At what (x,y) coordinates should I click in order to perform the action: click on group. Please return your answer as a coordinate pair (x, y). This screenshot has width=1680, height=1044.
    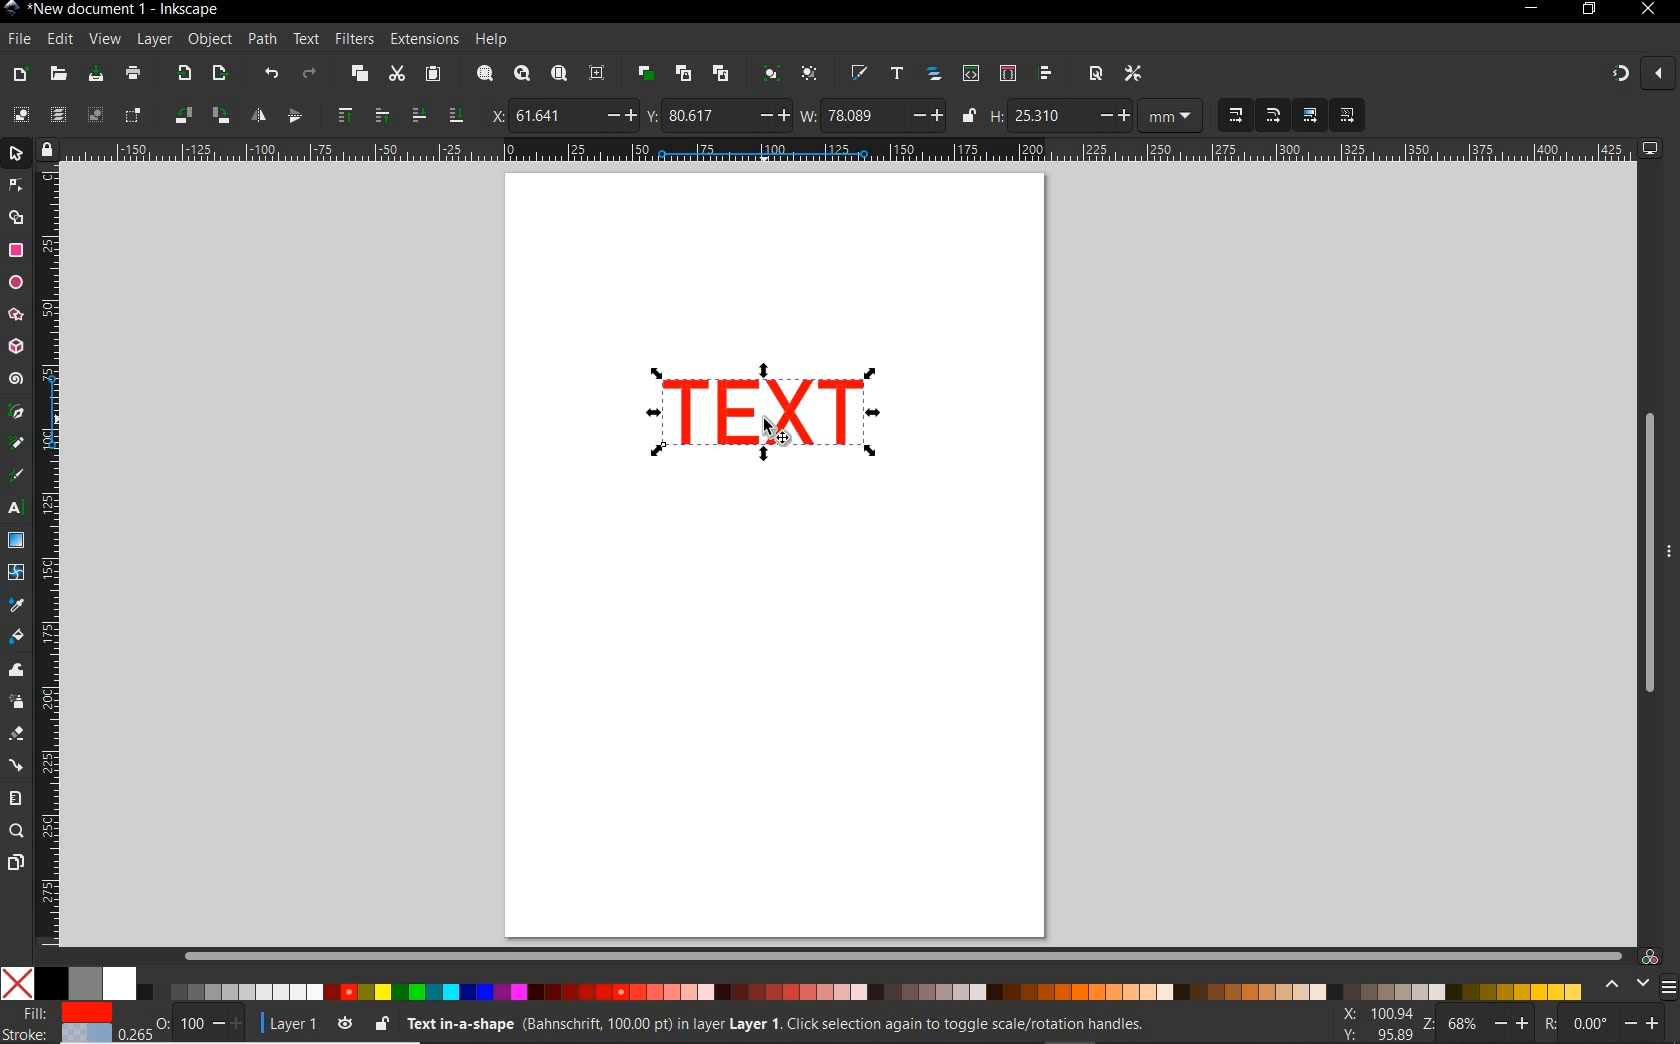
    Looking at the image, I should click on (768, 75).